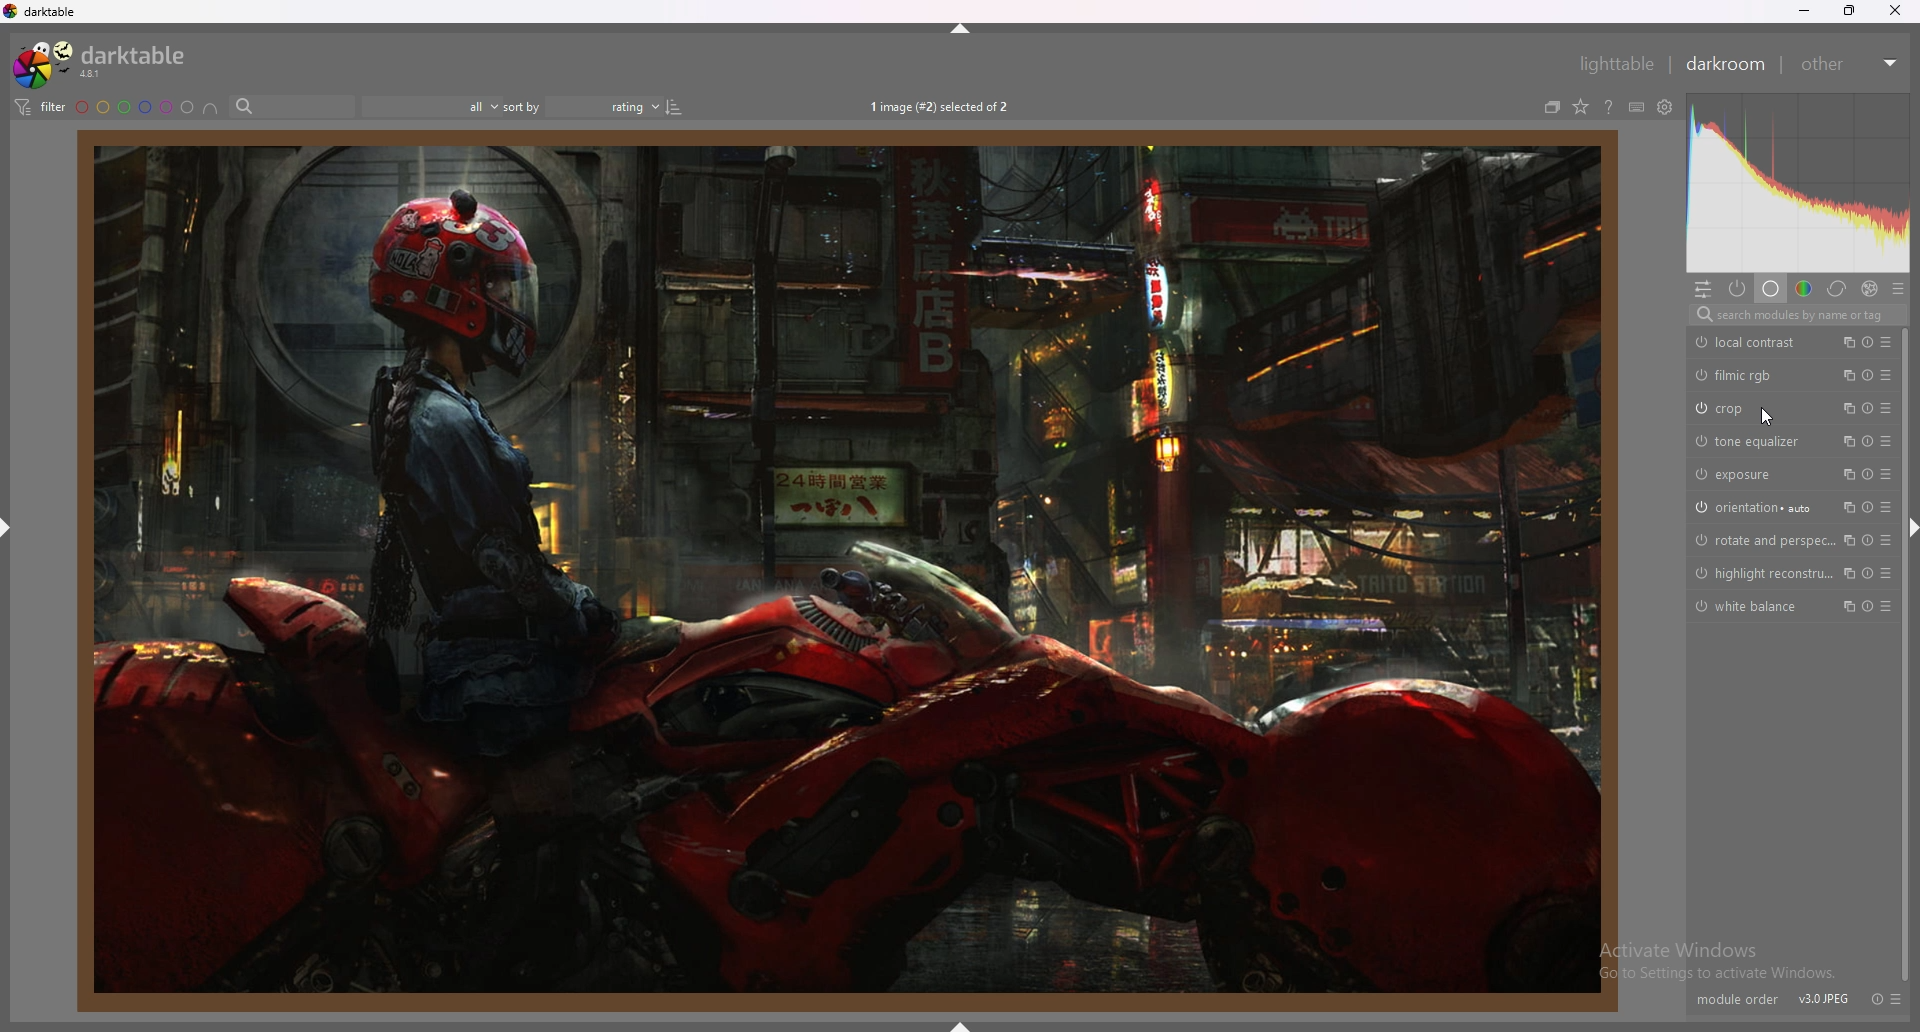 The image size is (1920, 1032). I want to click on reset, so click(1870, 442).